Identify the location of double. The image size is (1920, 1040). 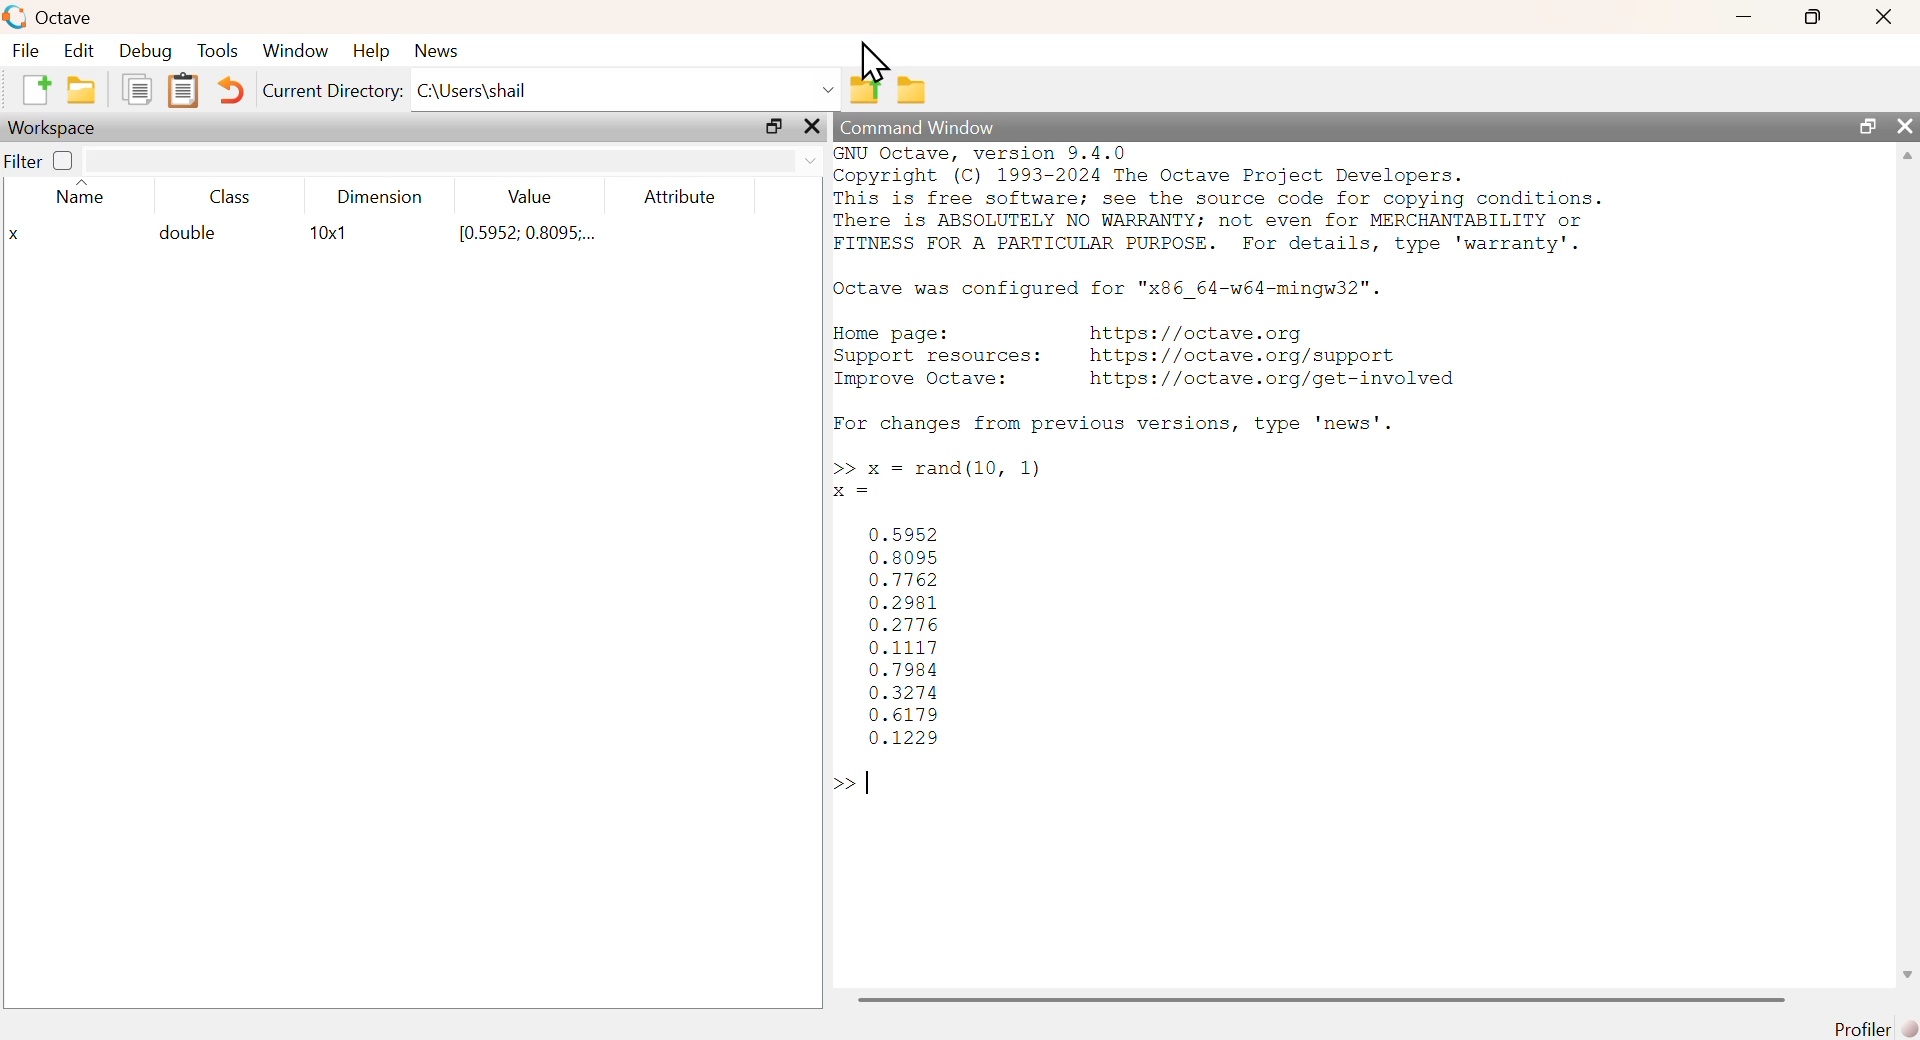
(184, 236).